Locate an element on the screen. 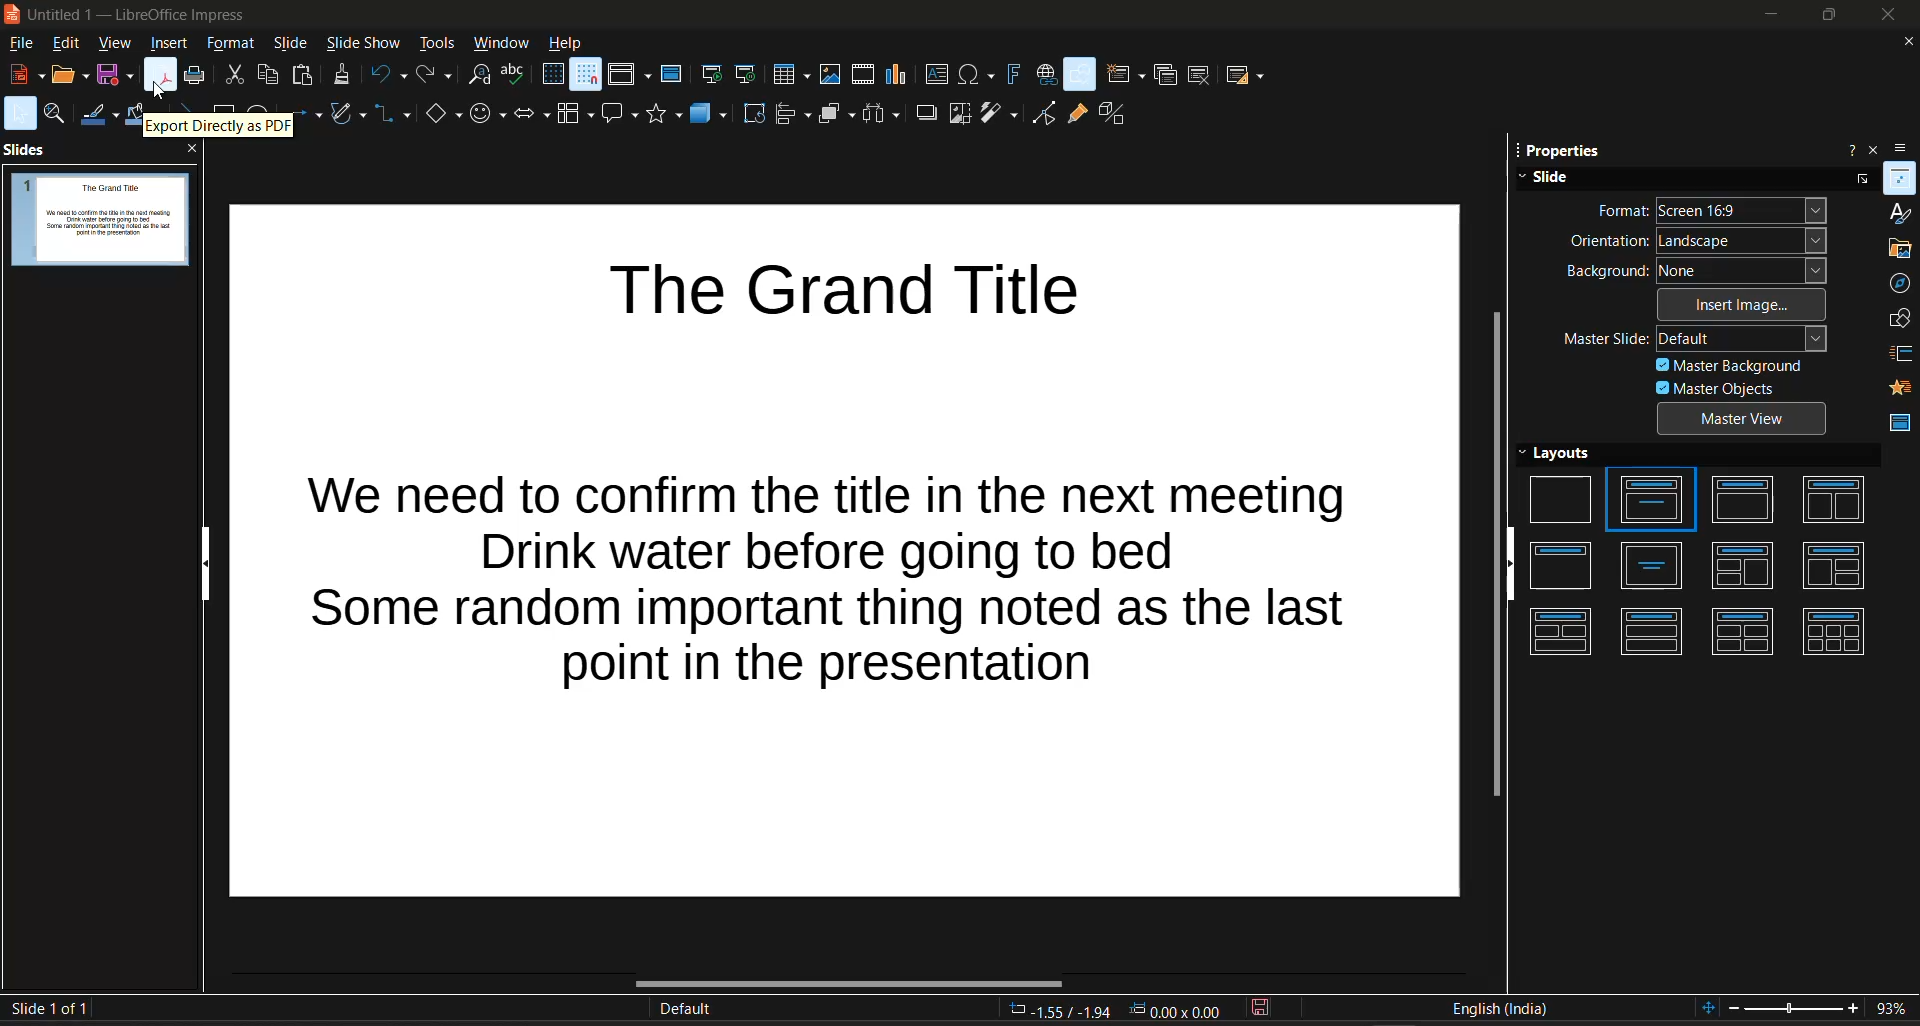  start from first slide is located at coordinates (713, 73).